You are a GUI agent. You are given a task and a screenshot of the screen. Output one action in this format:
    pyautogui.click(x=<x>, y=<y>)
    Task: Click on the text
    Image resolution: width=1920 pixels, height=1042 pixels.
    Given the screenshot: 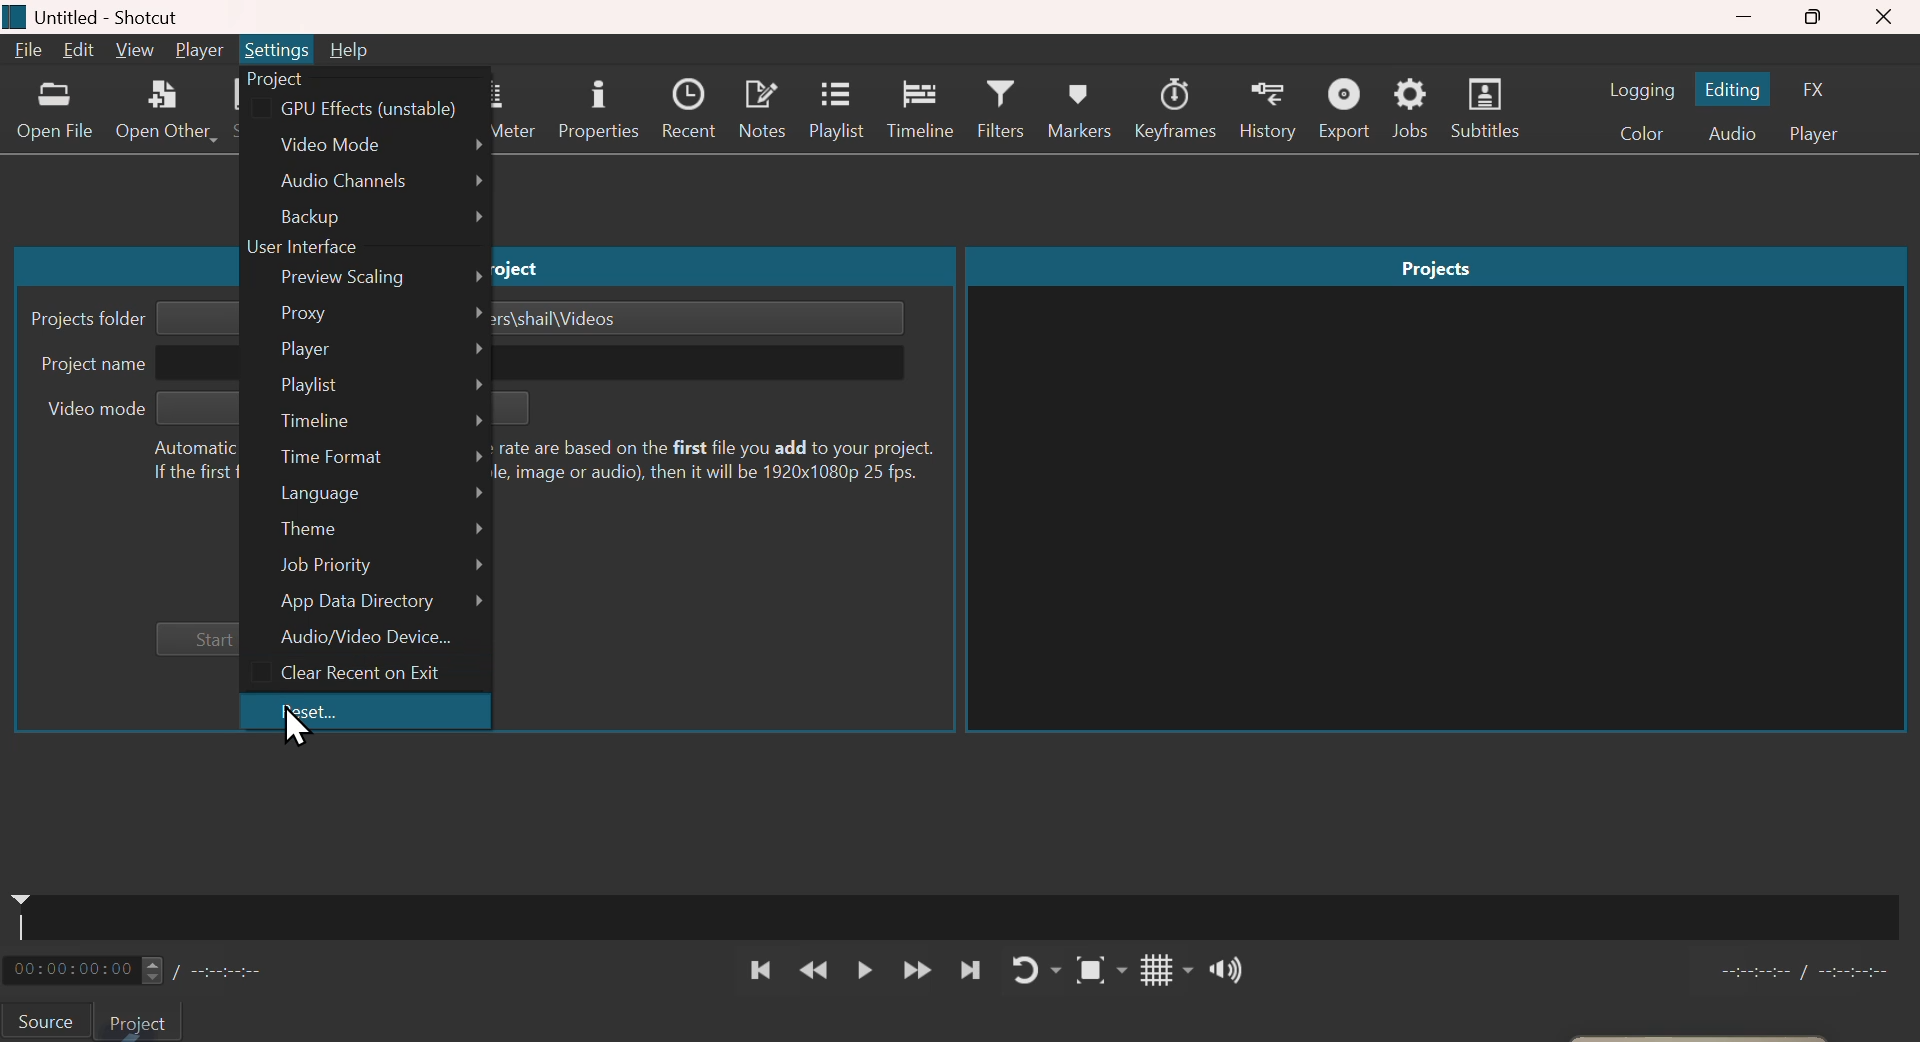 What is the action you would take?
    pyautogui.click(x=184, y=459)
    